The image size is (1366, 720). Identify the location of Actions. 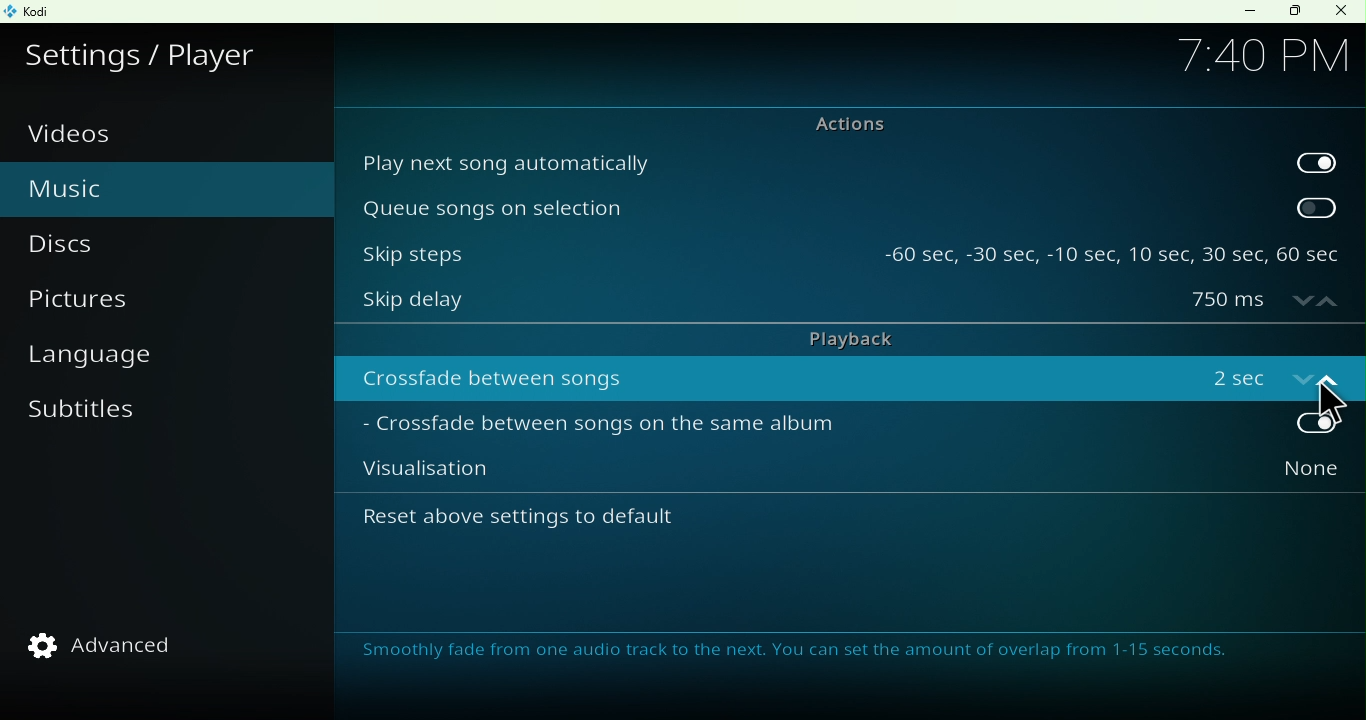
(838, 123).